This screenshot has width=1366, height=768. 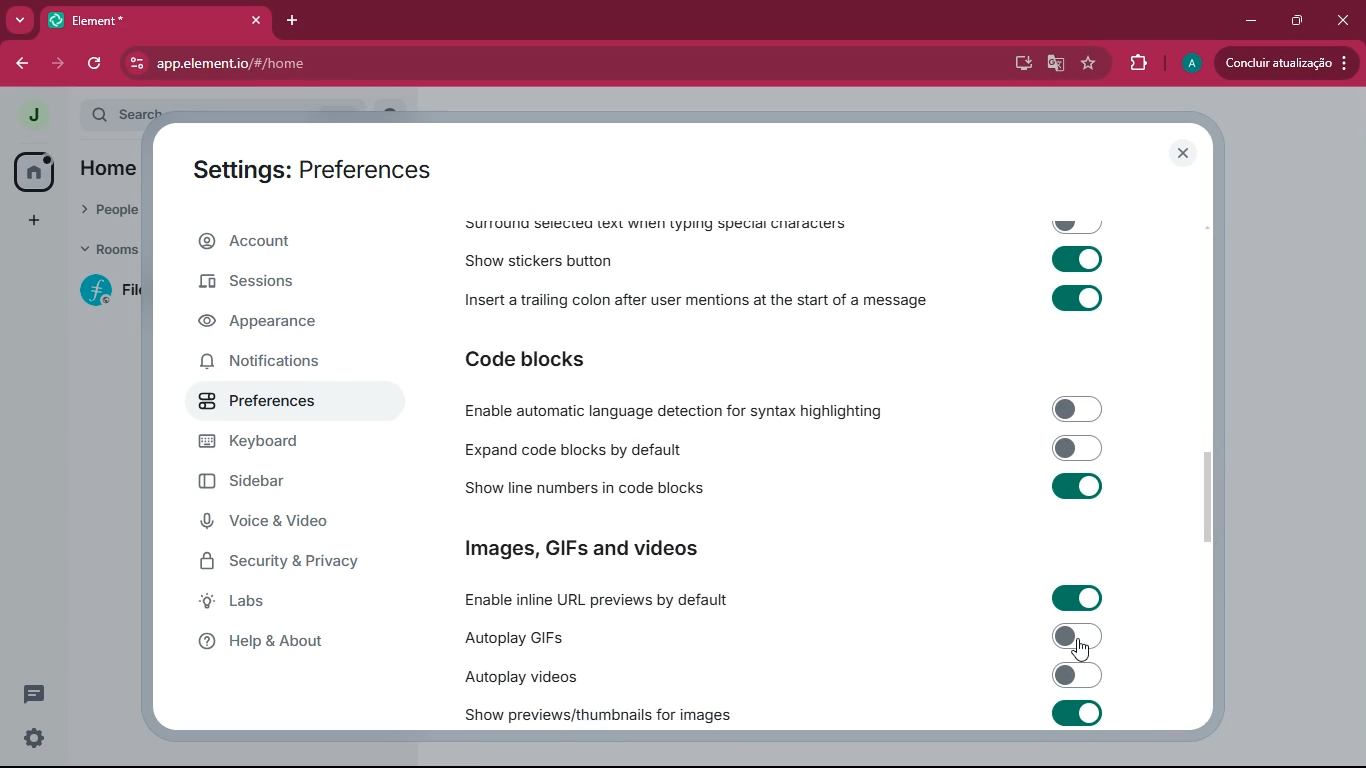 I want to click on google translate , so click(x=1052, y=65).